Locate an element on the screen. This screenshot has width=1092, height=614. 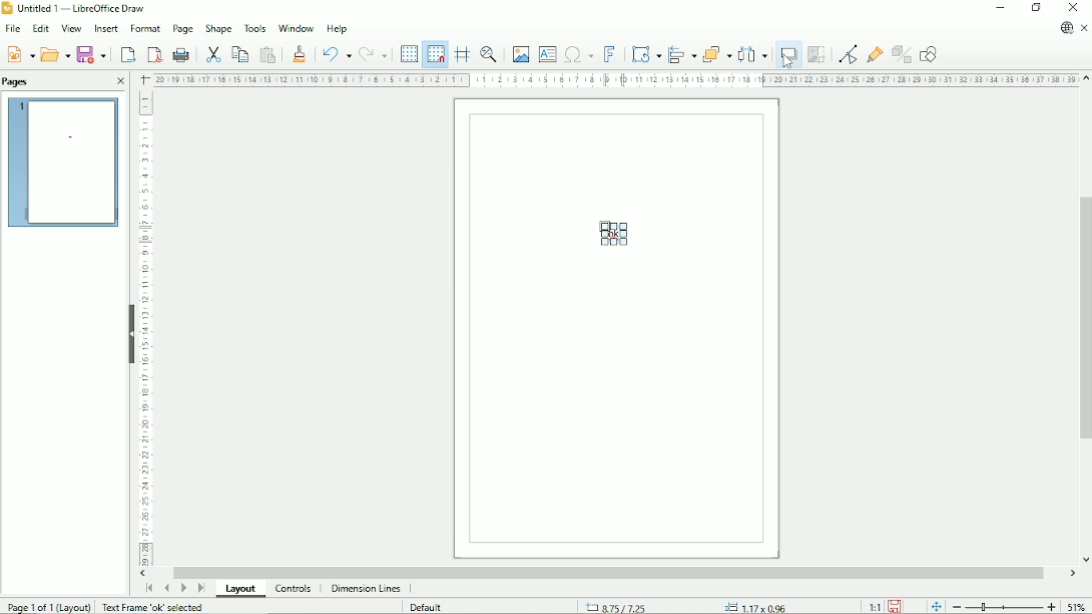
Zoom out/in is located at coordinates (1004, 606).